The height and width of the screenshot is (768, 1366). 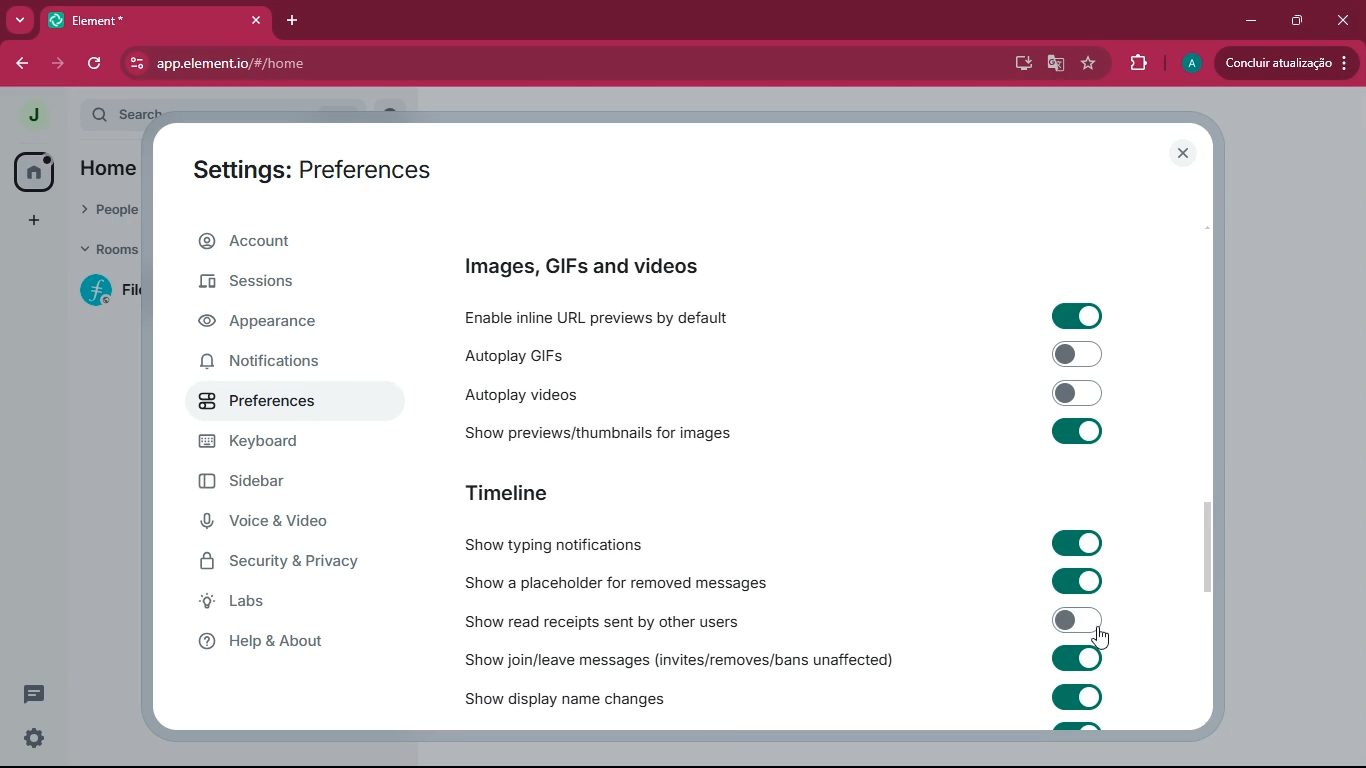 I want to click on forward, so click(x=58, y=64).